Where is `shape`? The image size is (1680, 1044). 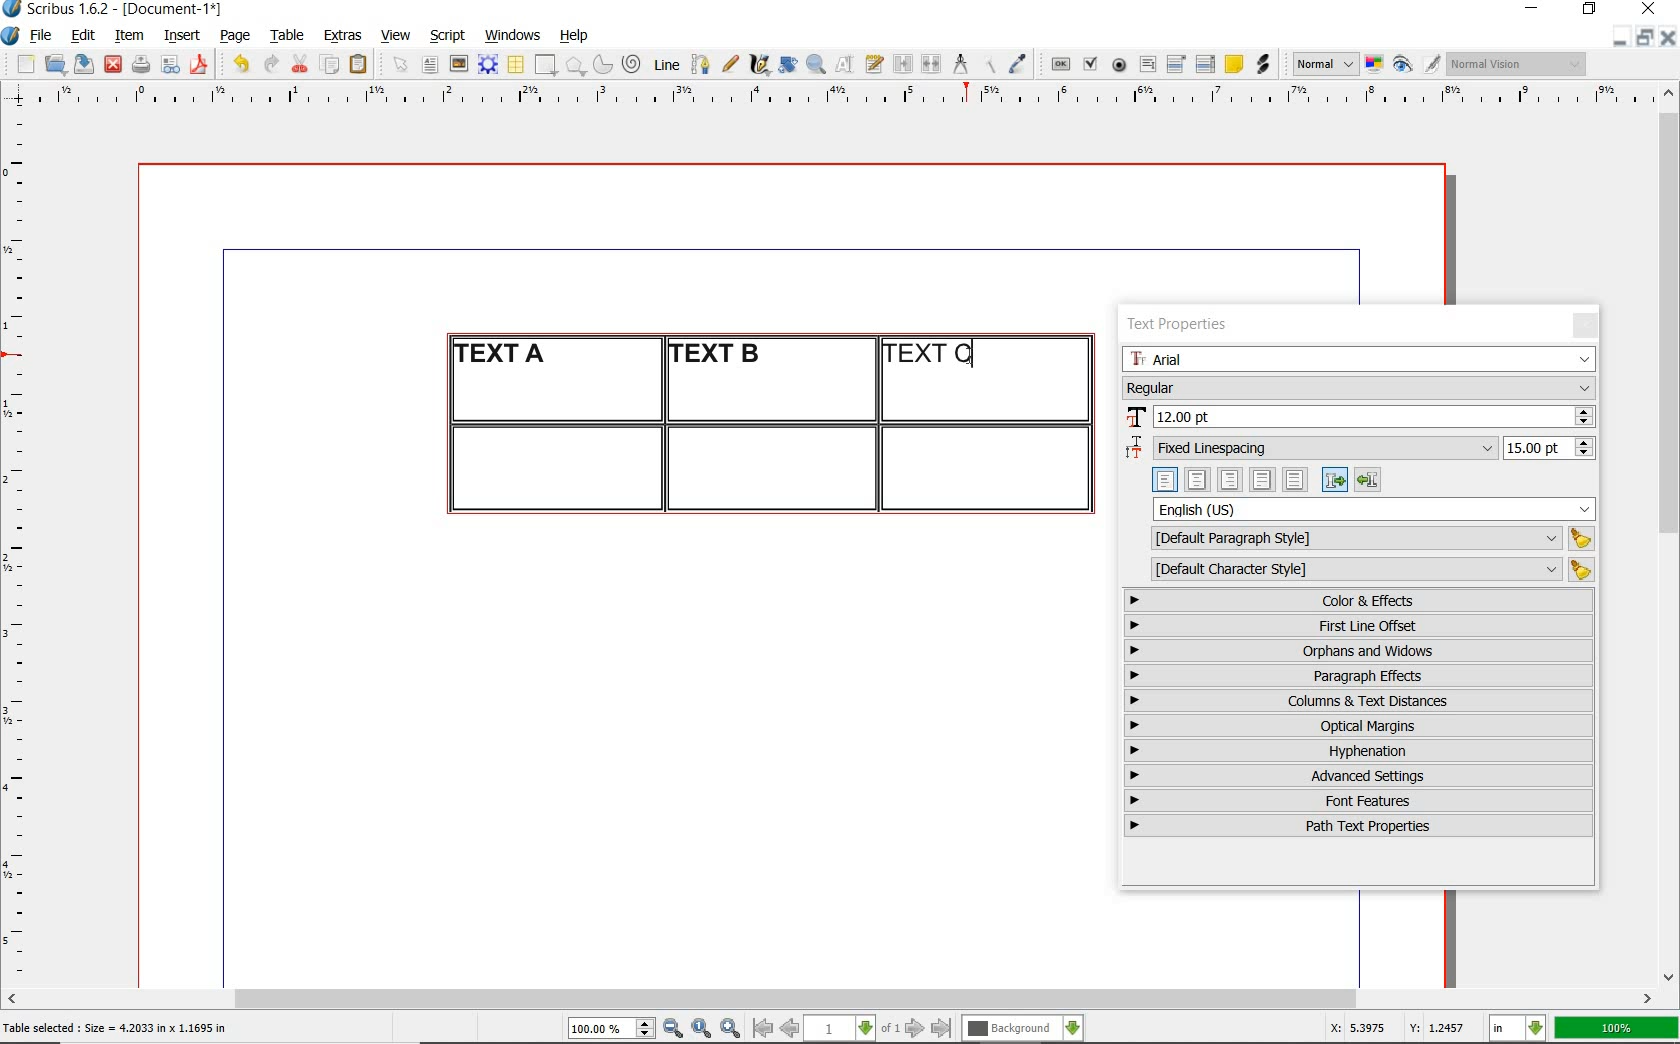 shape is located at coordinates (548, 66).